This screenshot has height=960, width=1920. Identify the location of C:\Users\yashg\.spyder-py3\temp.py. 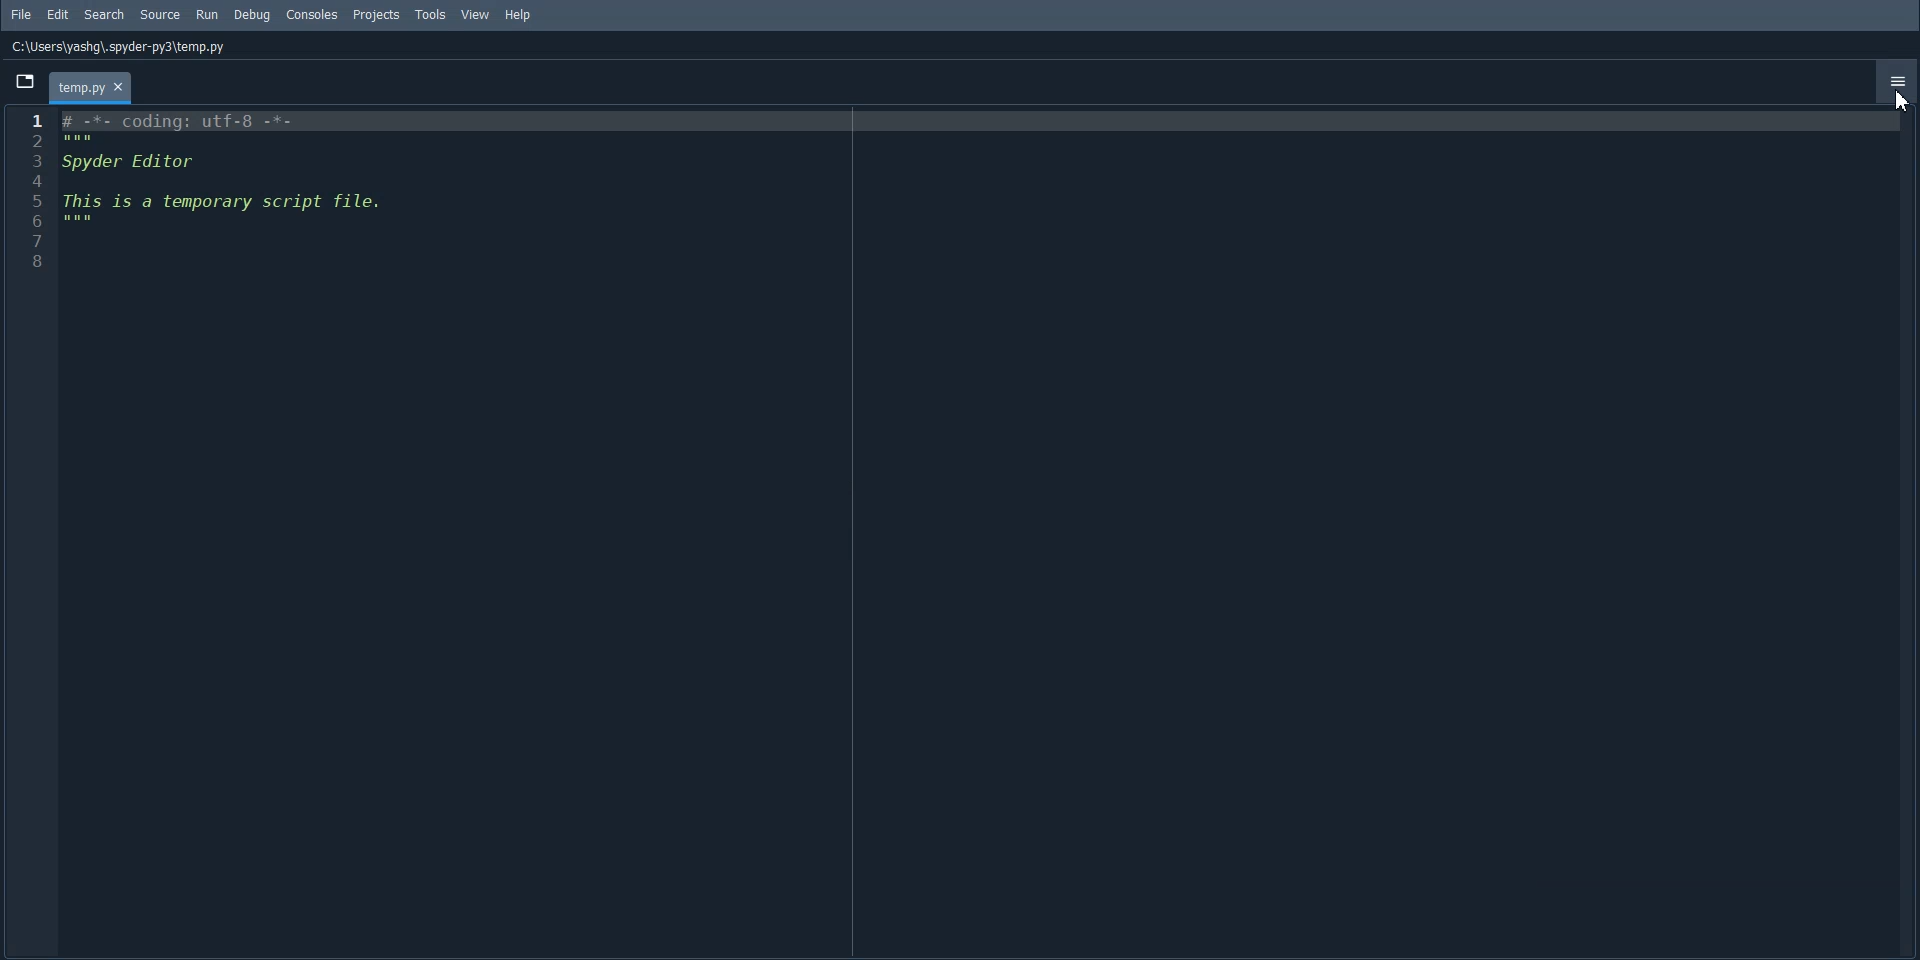
(119, 48).